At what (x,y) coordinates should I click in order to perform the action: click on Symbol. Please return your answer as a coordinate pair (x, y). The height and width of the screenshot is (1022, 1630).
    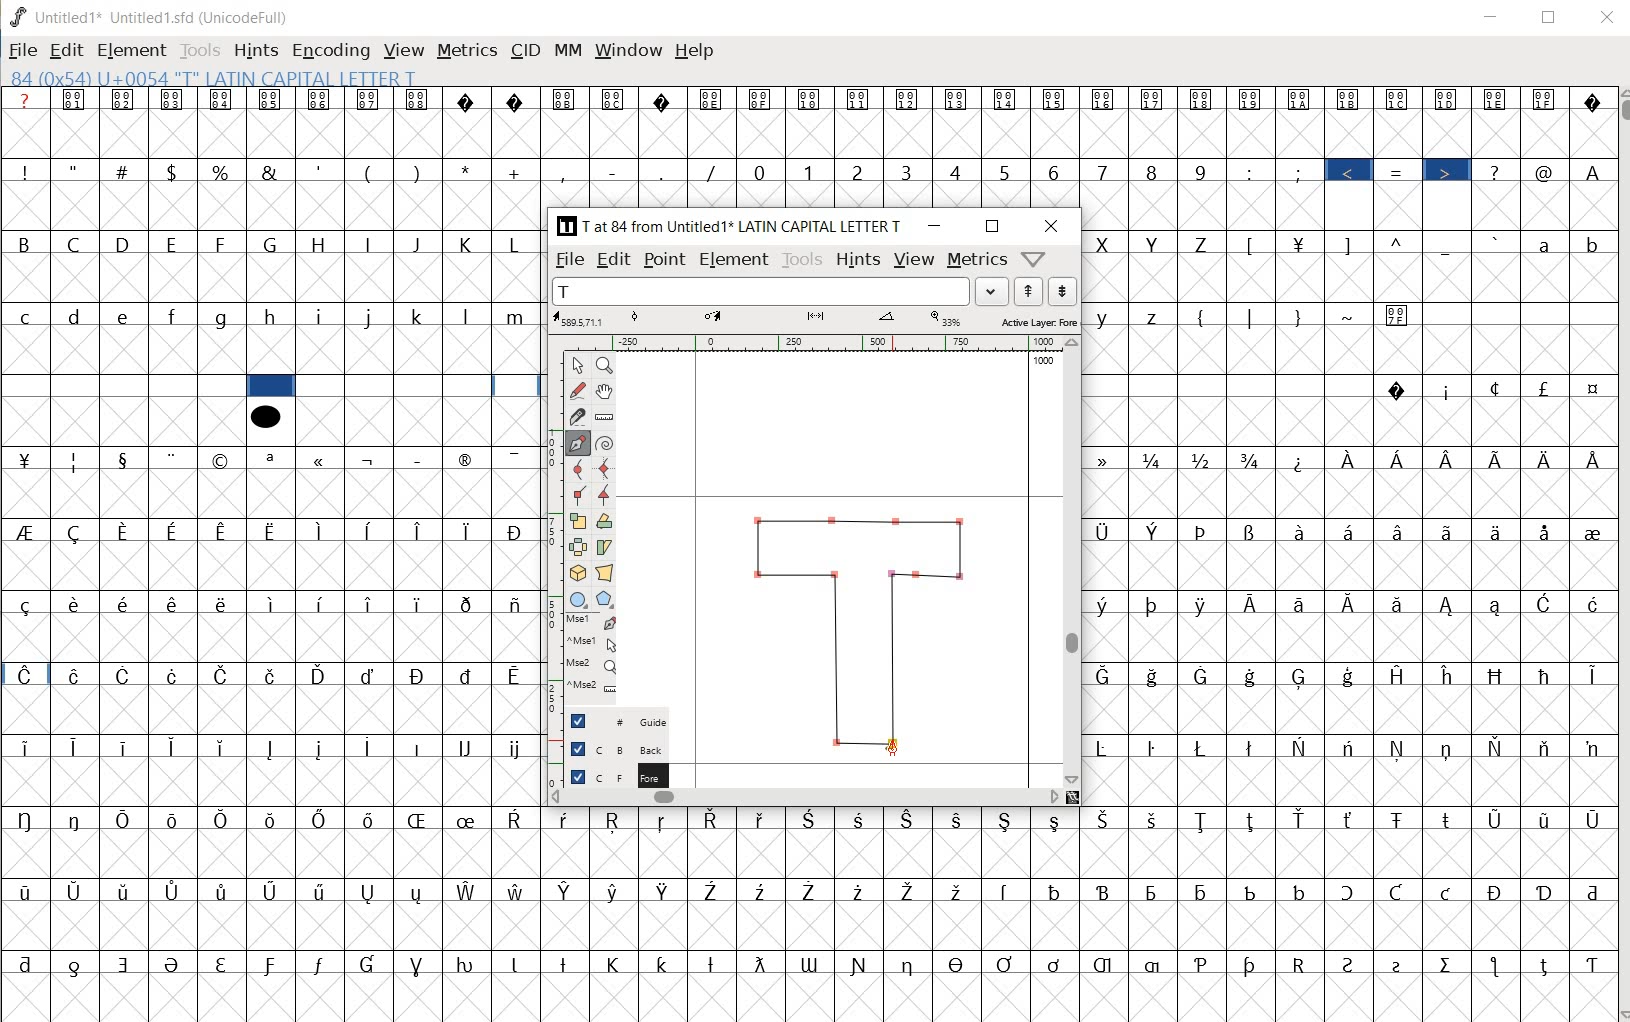
    Looking at the image, I should click on (466, 603).